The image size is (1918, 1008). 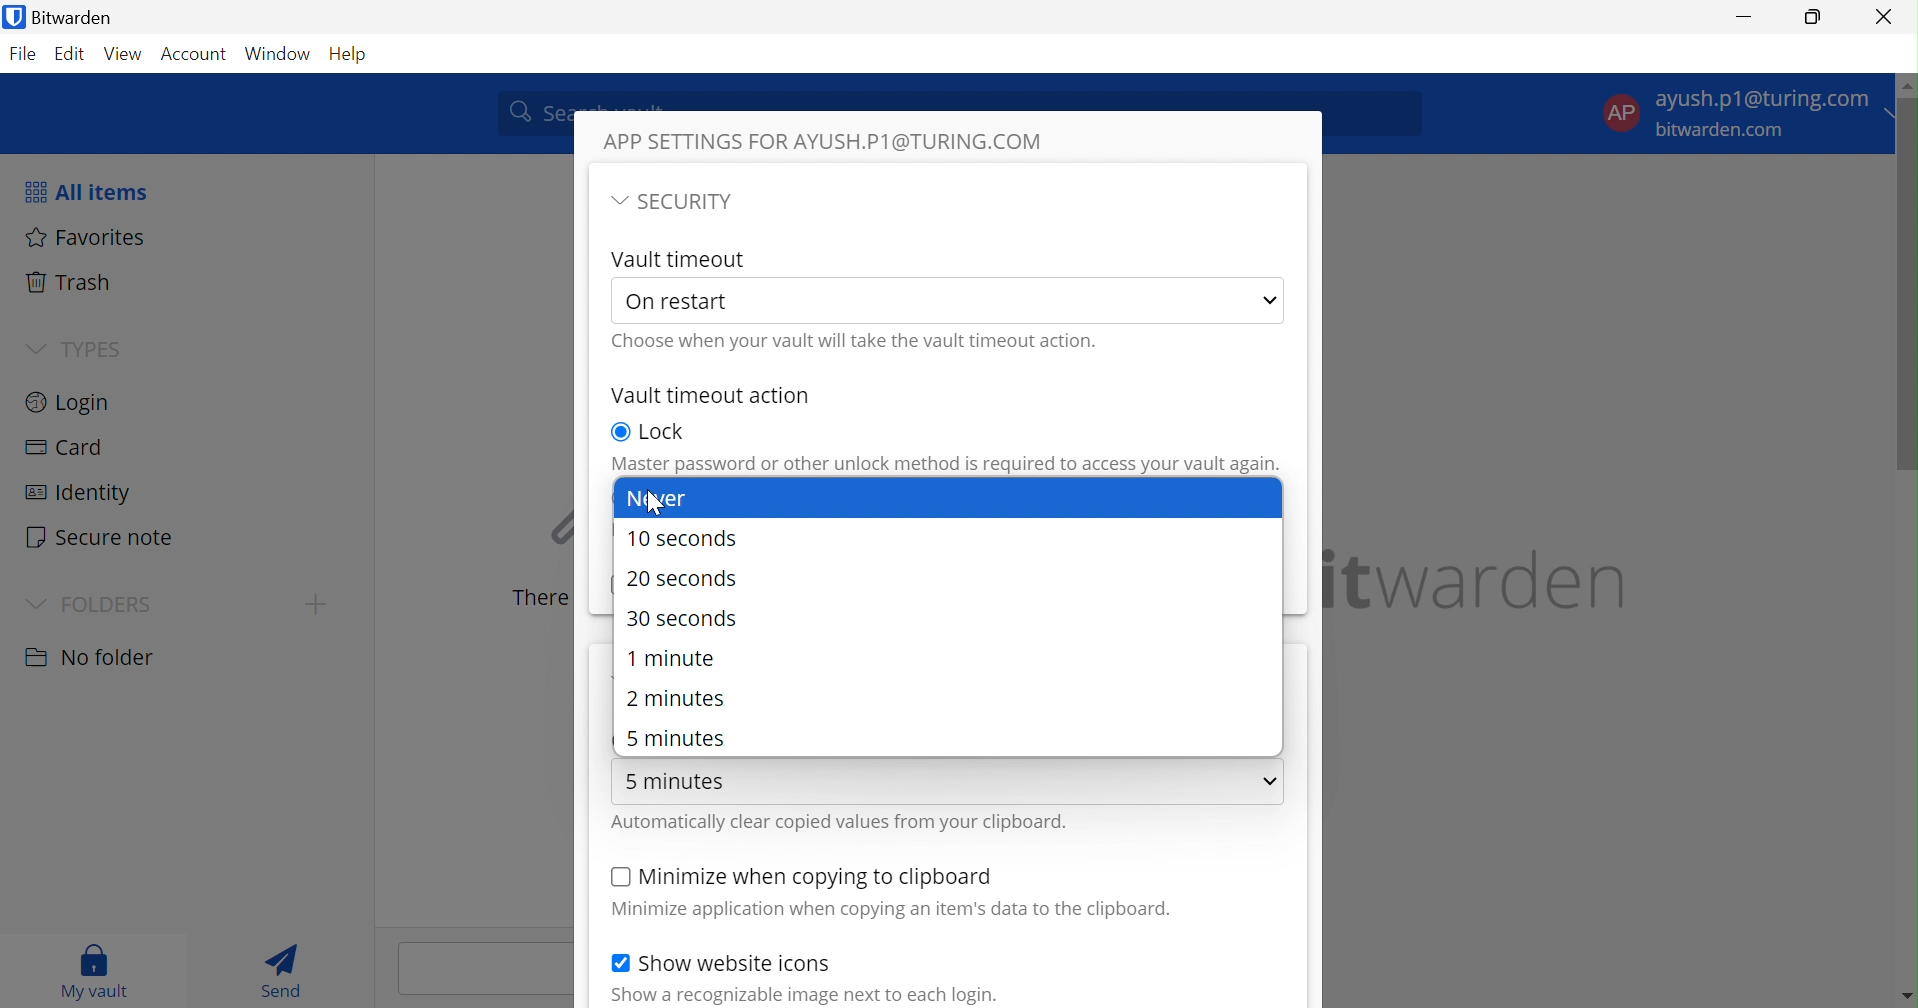 What do you see at coordinates (100, 347) in the screenshot?
I see `TYPES` at bounding box center [100, 347].